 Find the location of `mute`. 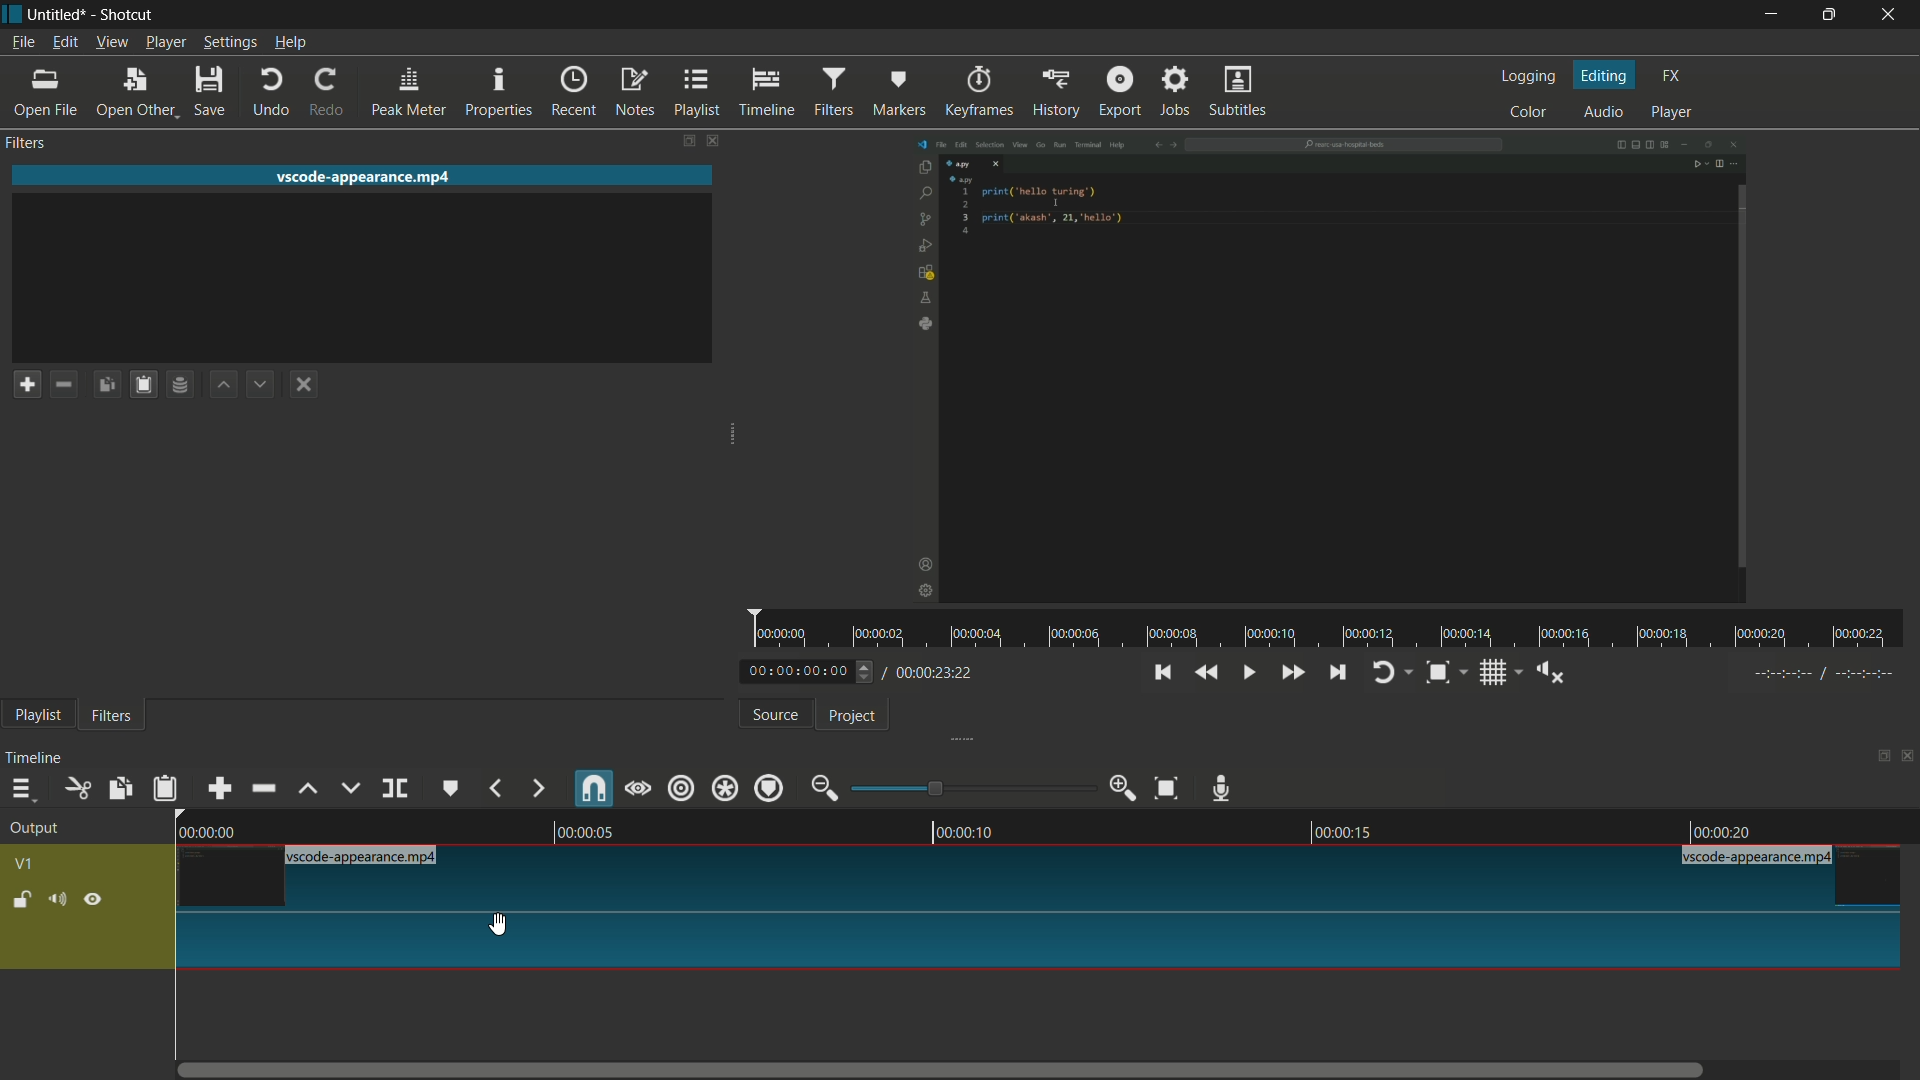

mute is located at coordinates (57, 899).